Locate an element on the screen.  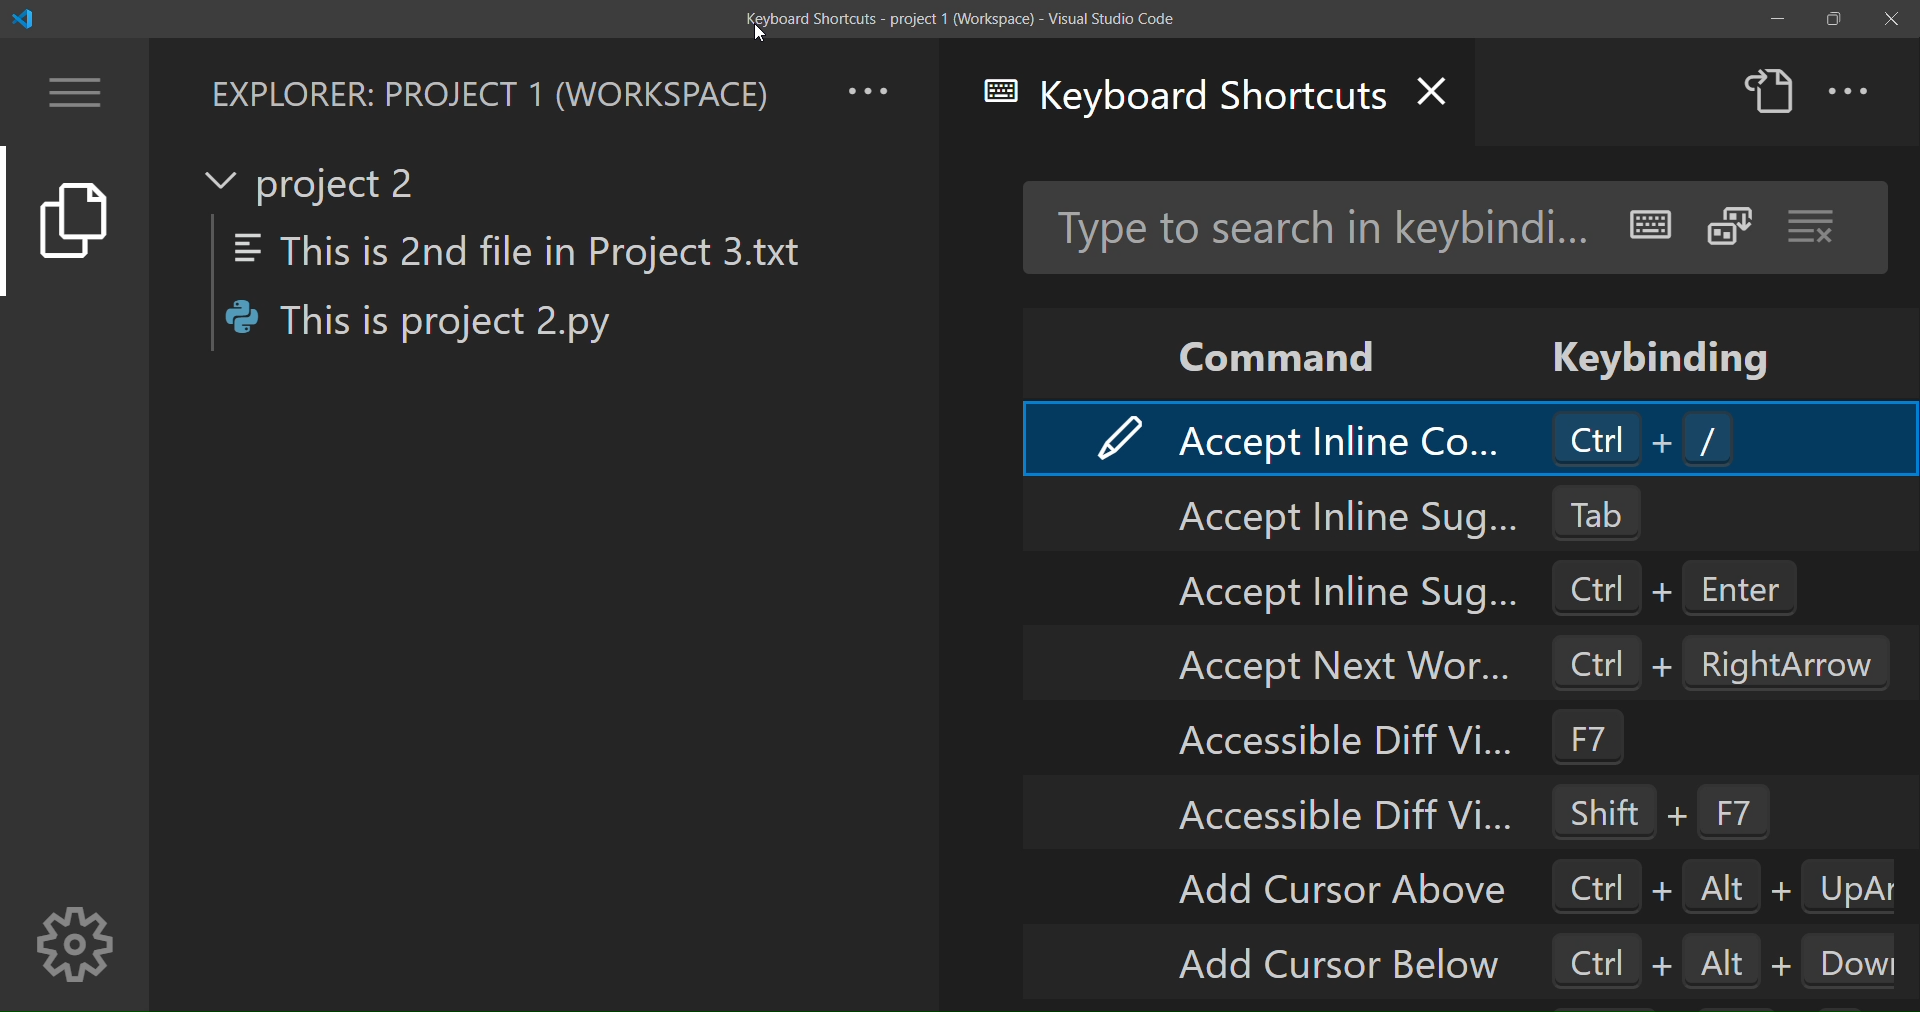
menu option is located at coordinates (77, 92).